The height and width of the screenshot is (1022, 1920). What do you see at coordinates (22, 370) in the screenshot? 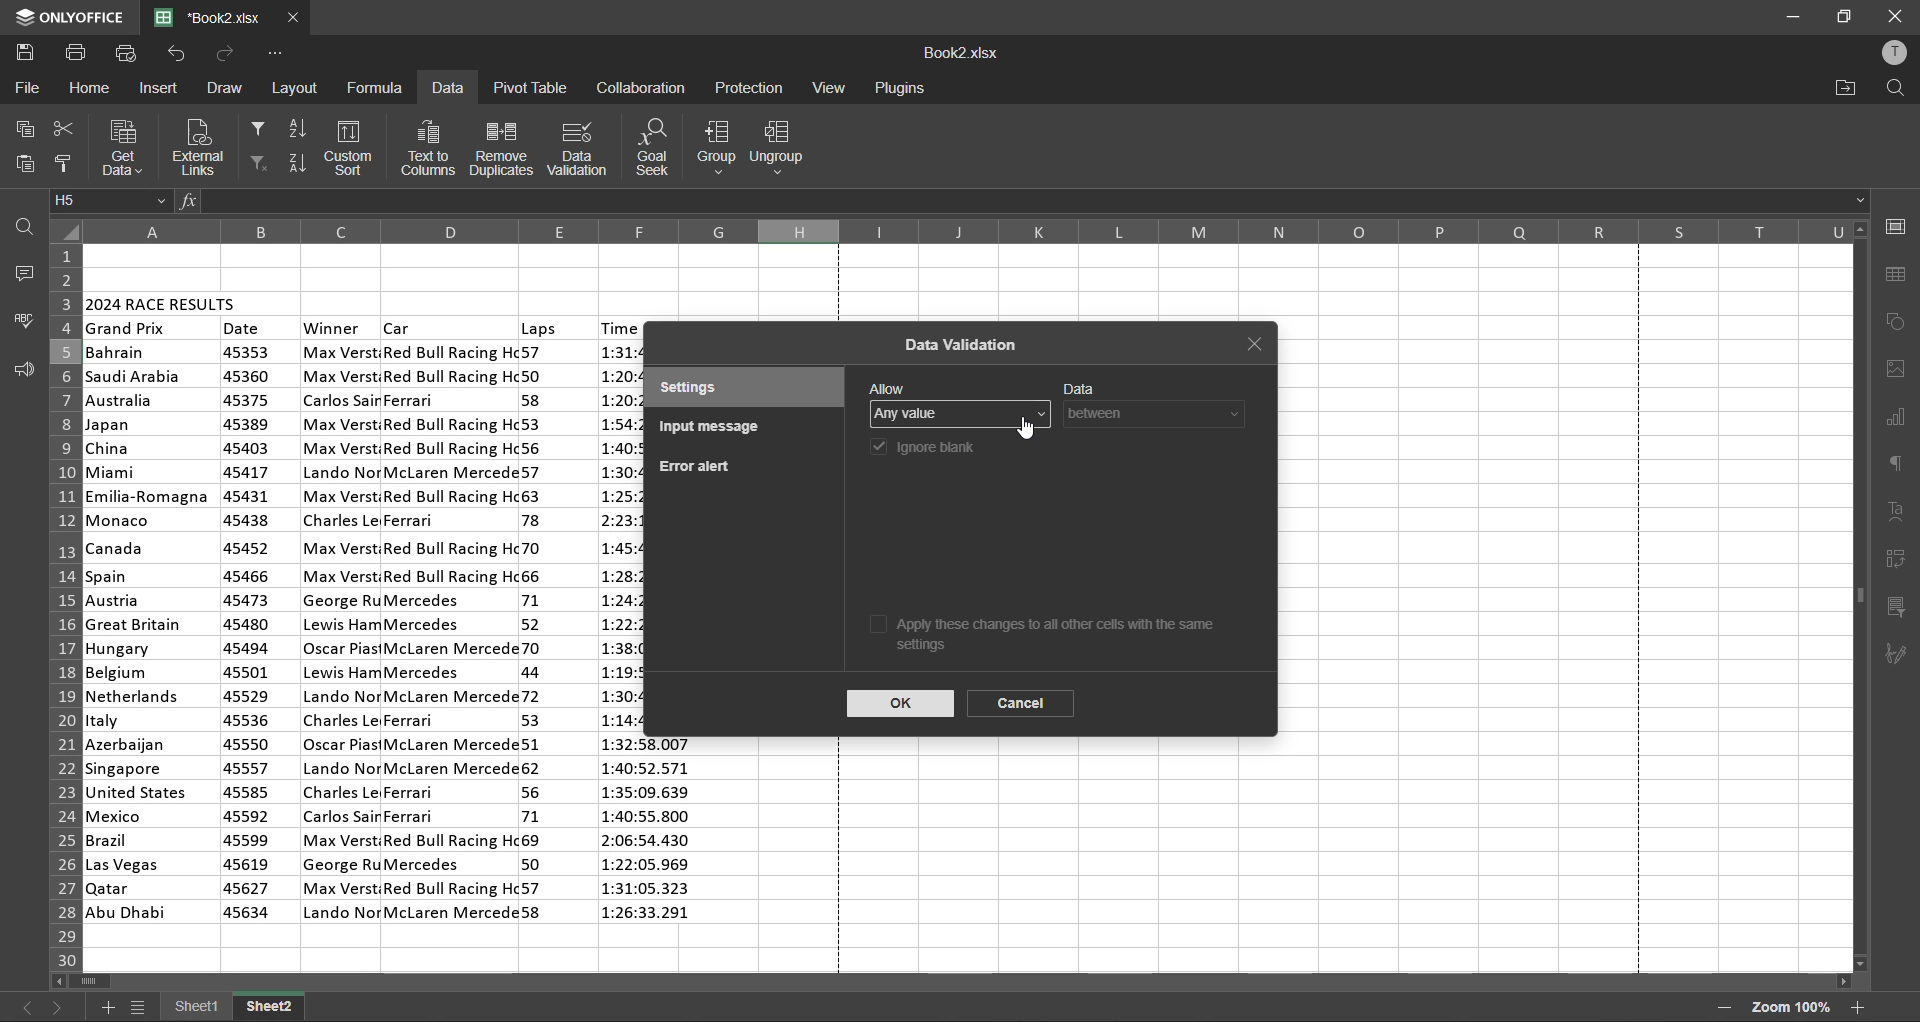
I see `feedback` at bounding box center [22, 370].